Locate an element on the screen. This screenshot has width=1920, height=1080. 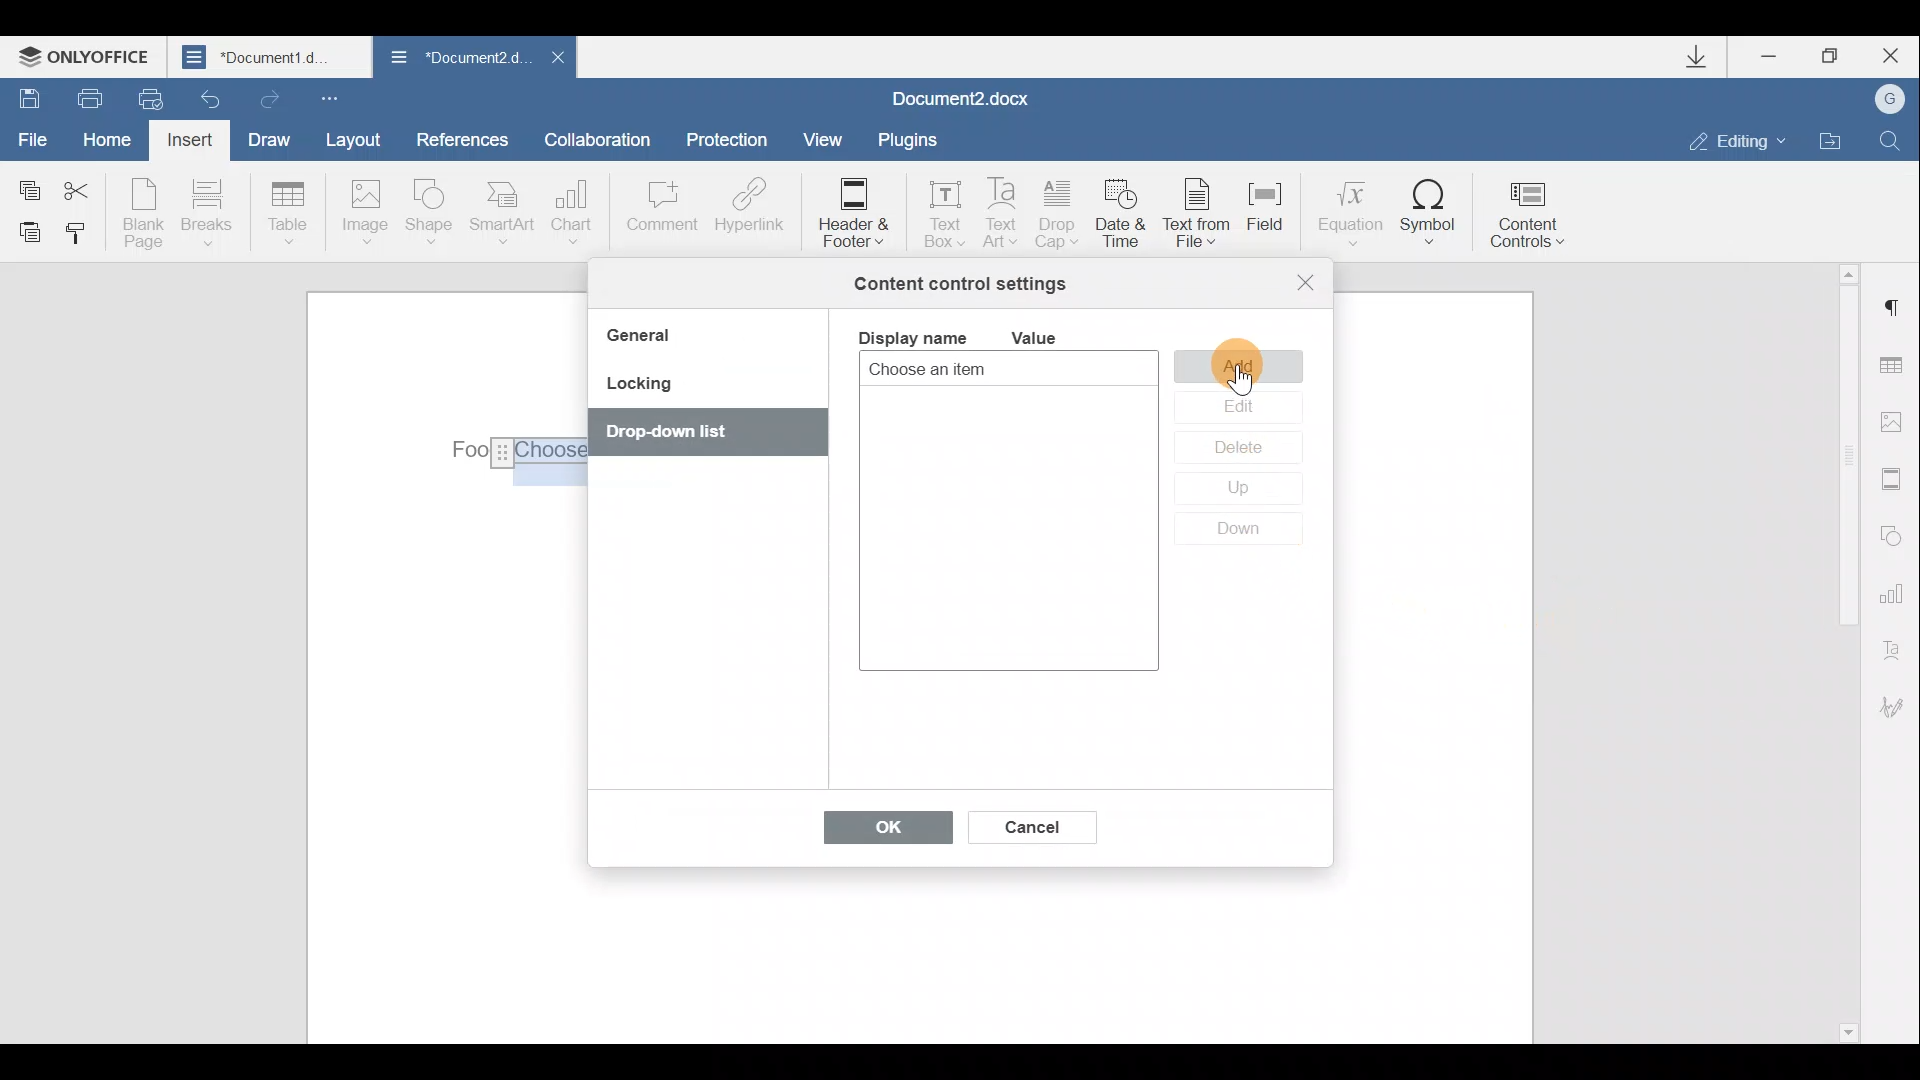
Shapes settings is located at coordinates (1892, 533).